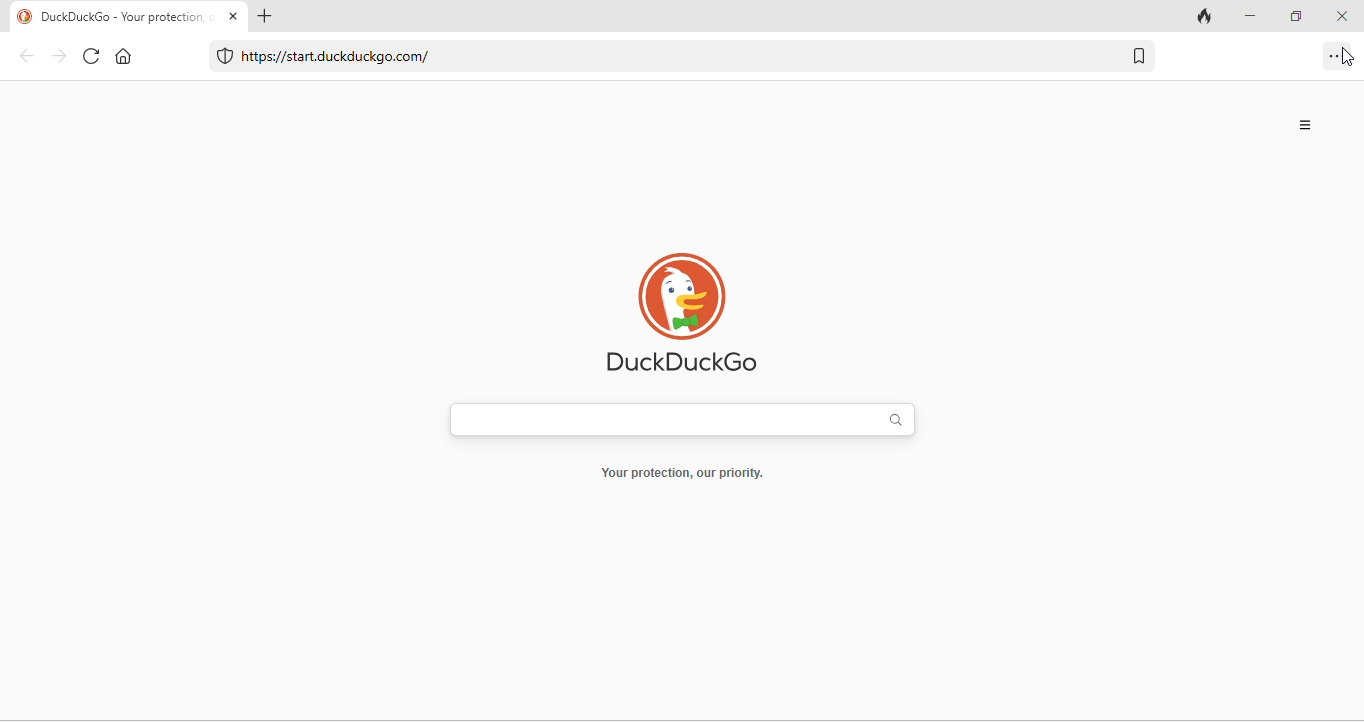  What do you see at coordinates (124, 56) in the screenshot?
I see `home` at bounding box center [124, 56].